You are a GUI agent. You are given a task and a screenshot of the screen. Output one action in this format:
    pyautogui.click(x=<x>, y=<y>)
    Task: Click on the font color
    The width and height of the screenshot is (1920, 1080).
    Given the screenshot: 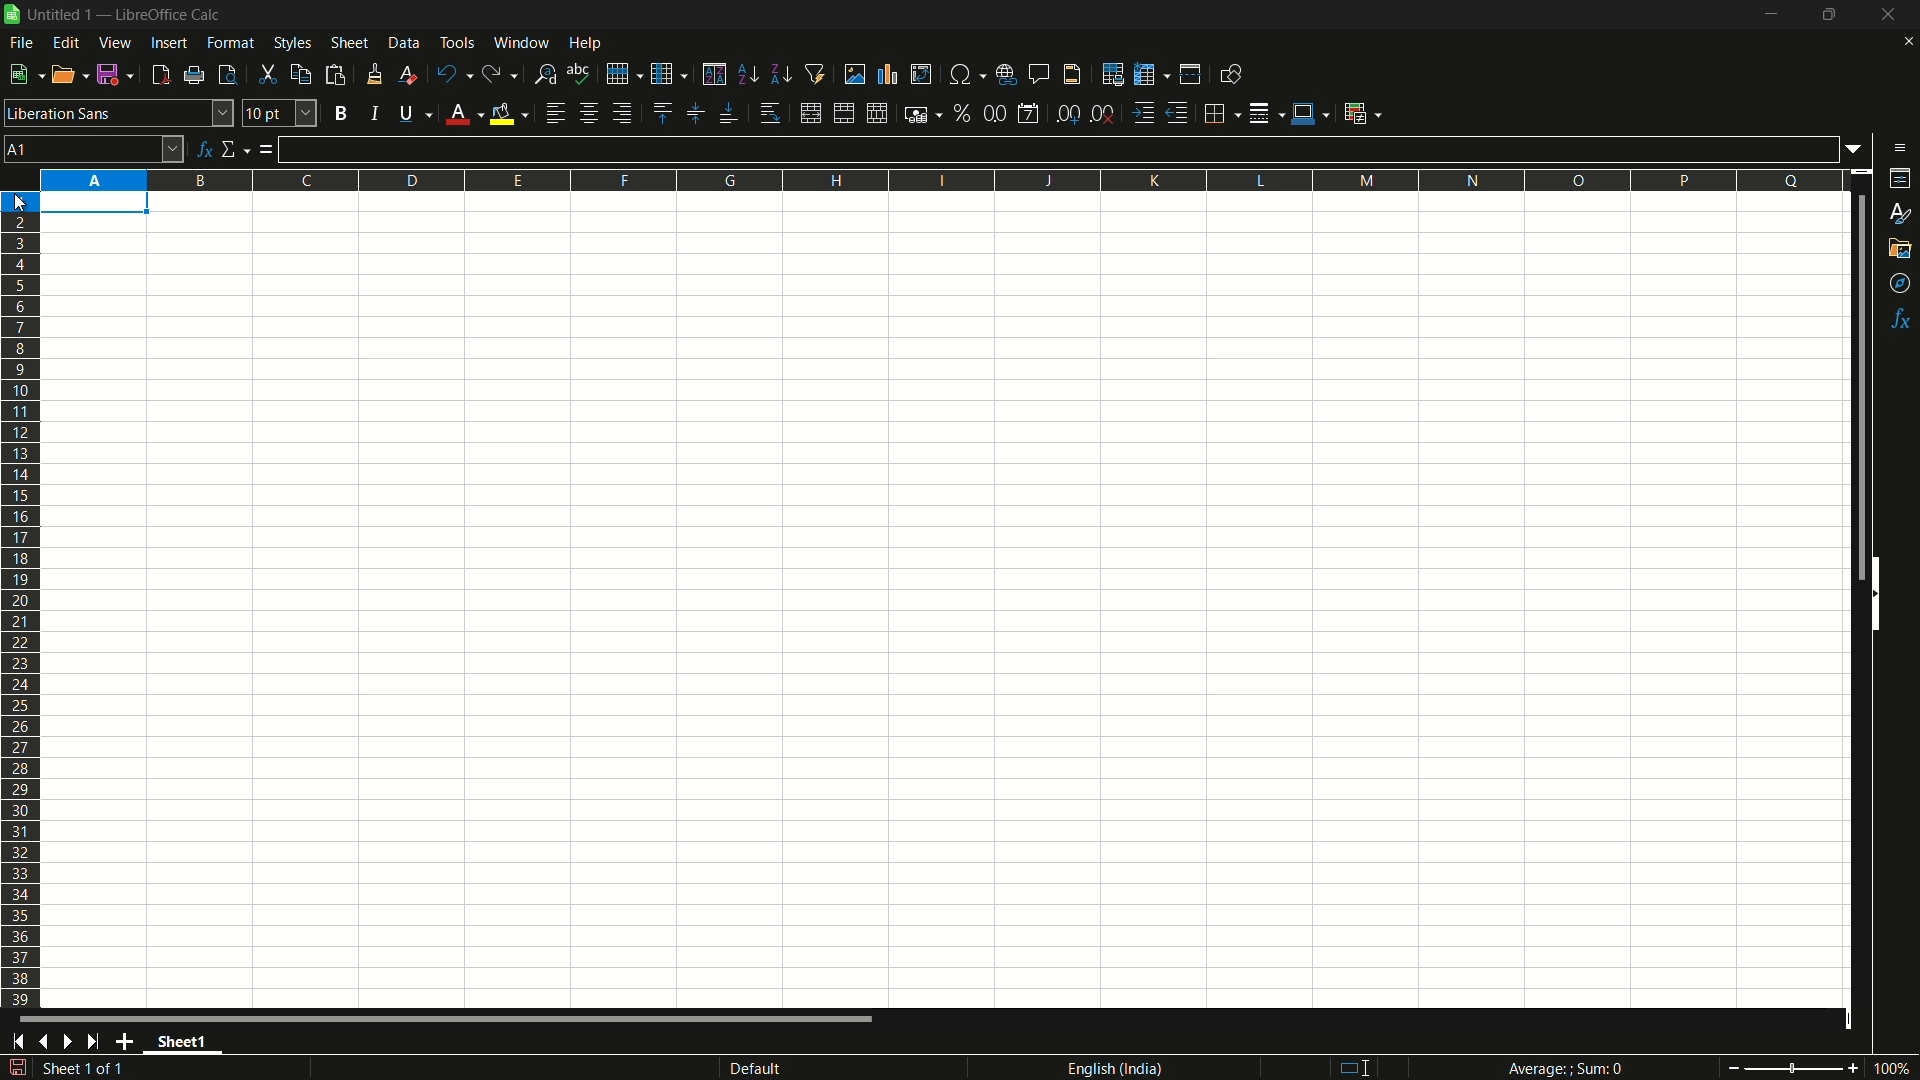 What is the action you would take?
    pyautogui.click(x=461, y=115)
    